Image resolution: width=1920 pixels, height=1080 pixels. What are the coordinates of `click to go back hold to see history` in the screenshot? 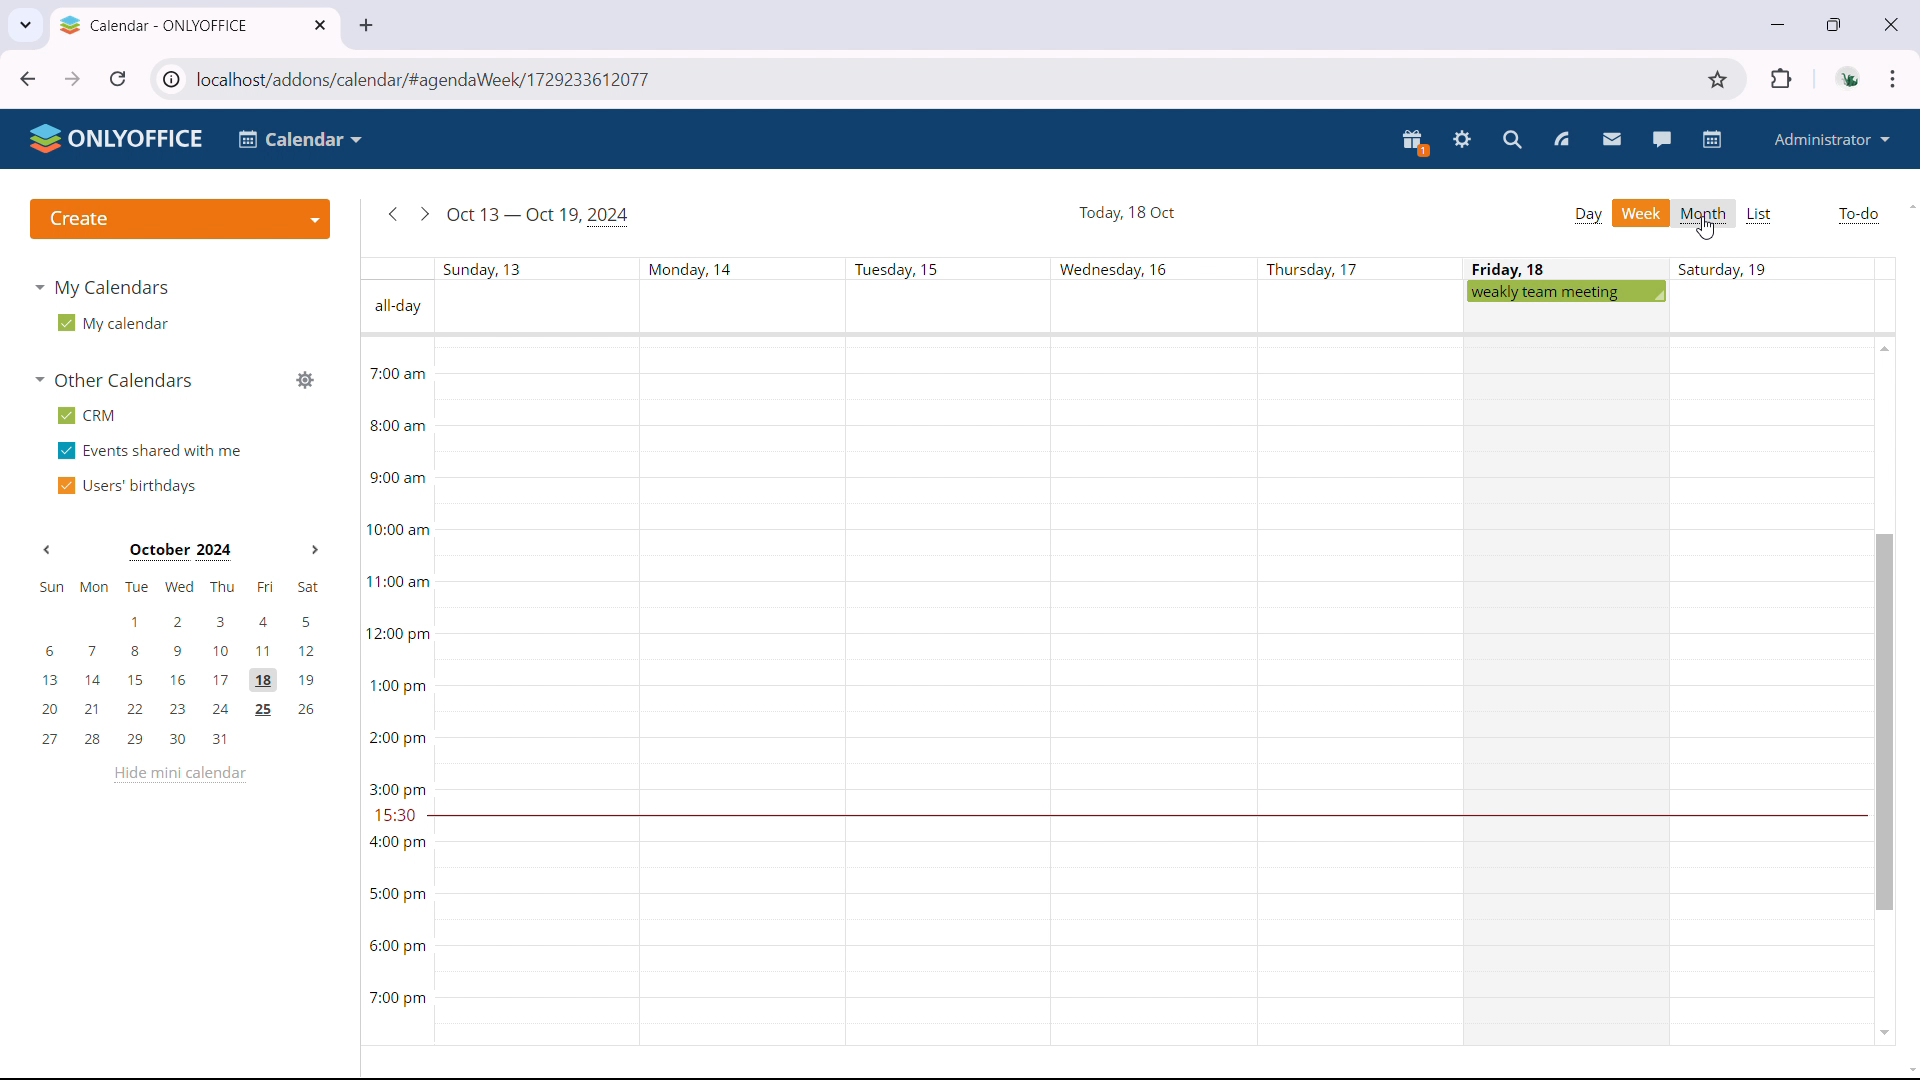 It's located at (29, 79).